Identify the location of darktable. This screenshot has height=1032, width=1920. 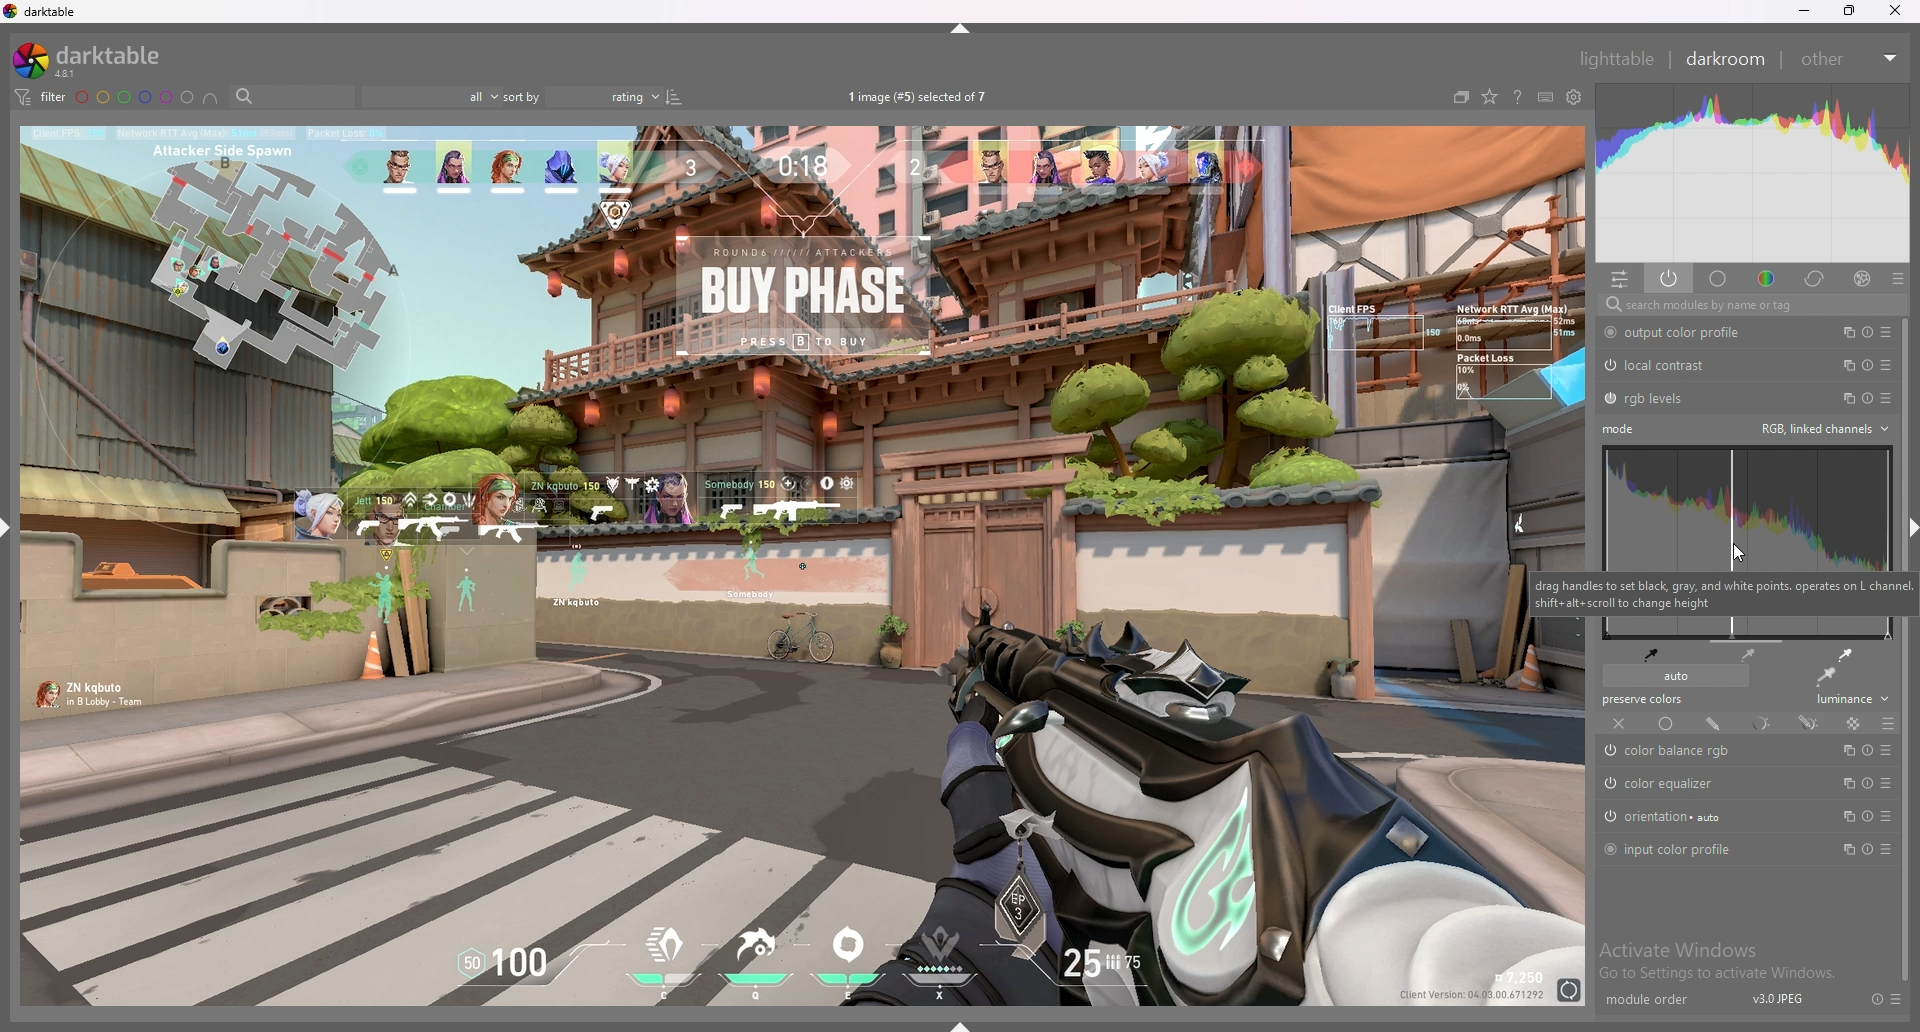
(43, 11).